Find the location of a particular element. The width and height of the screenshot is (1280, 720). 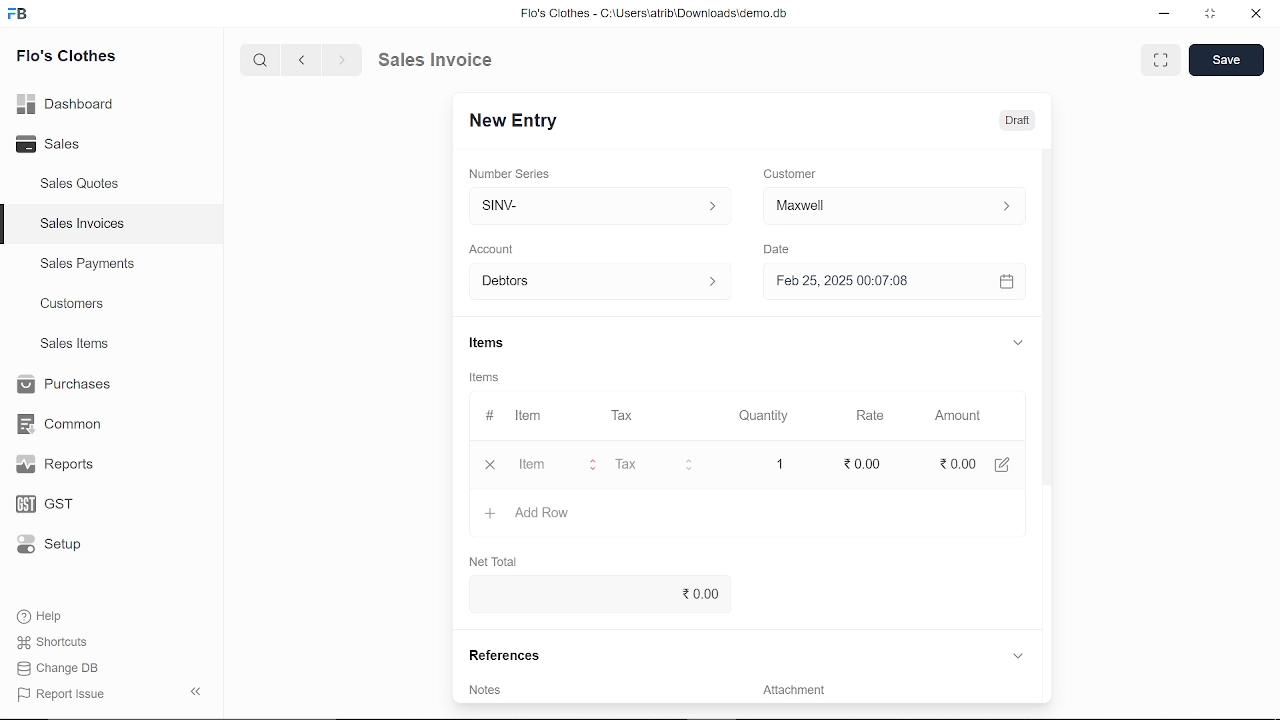

1 is located at coordinates (779, 464).